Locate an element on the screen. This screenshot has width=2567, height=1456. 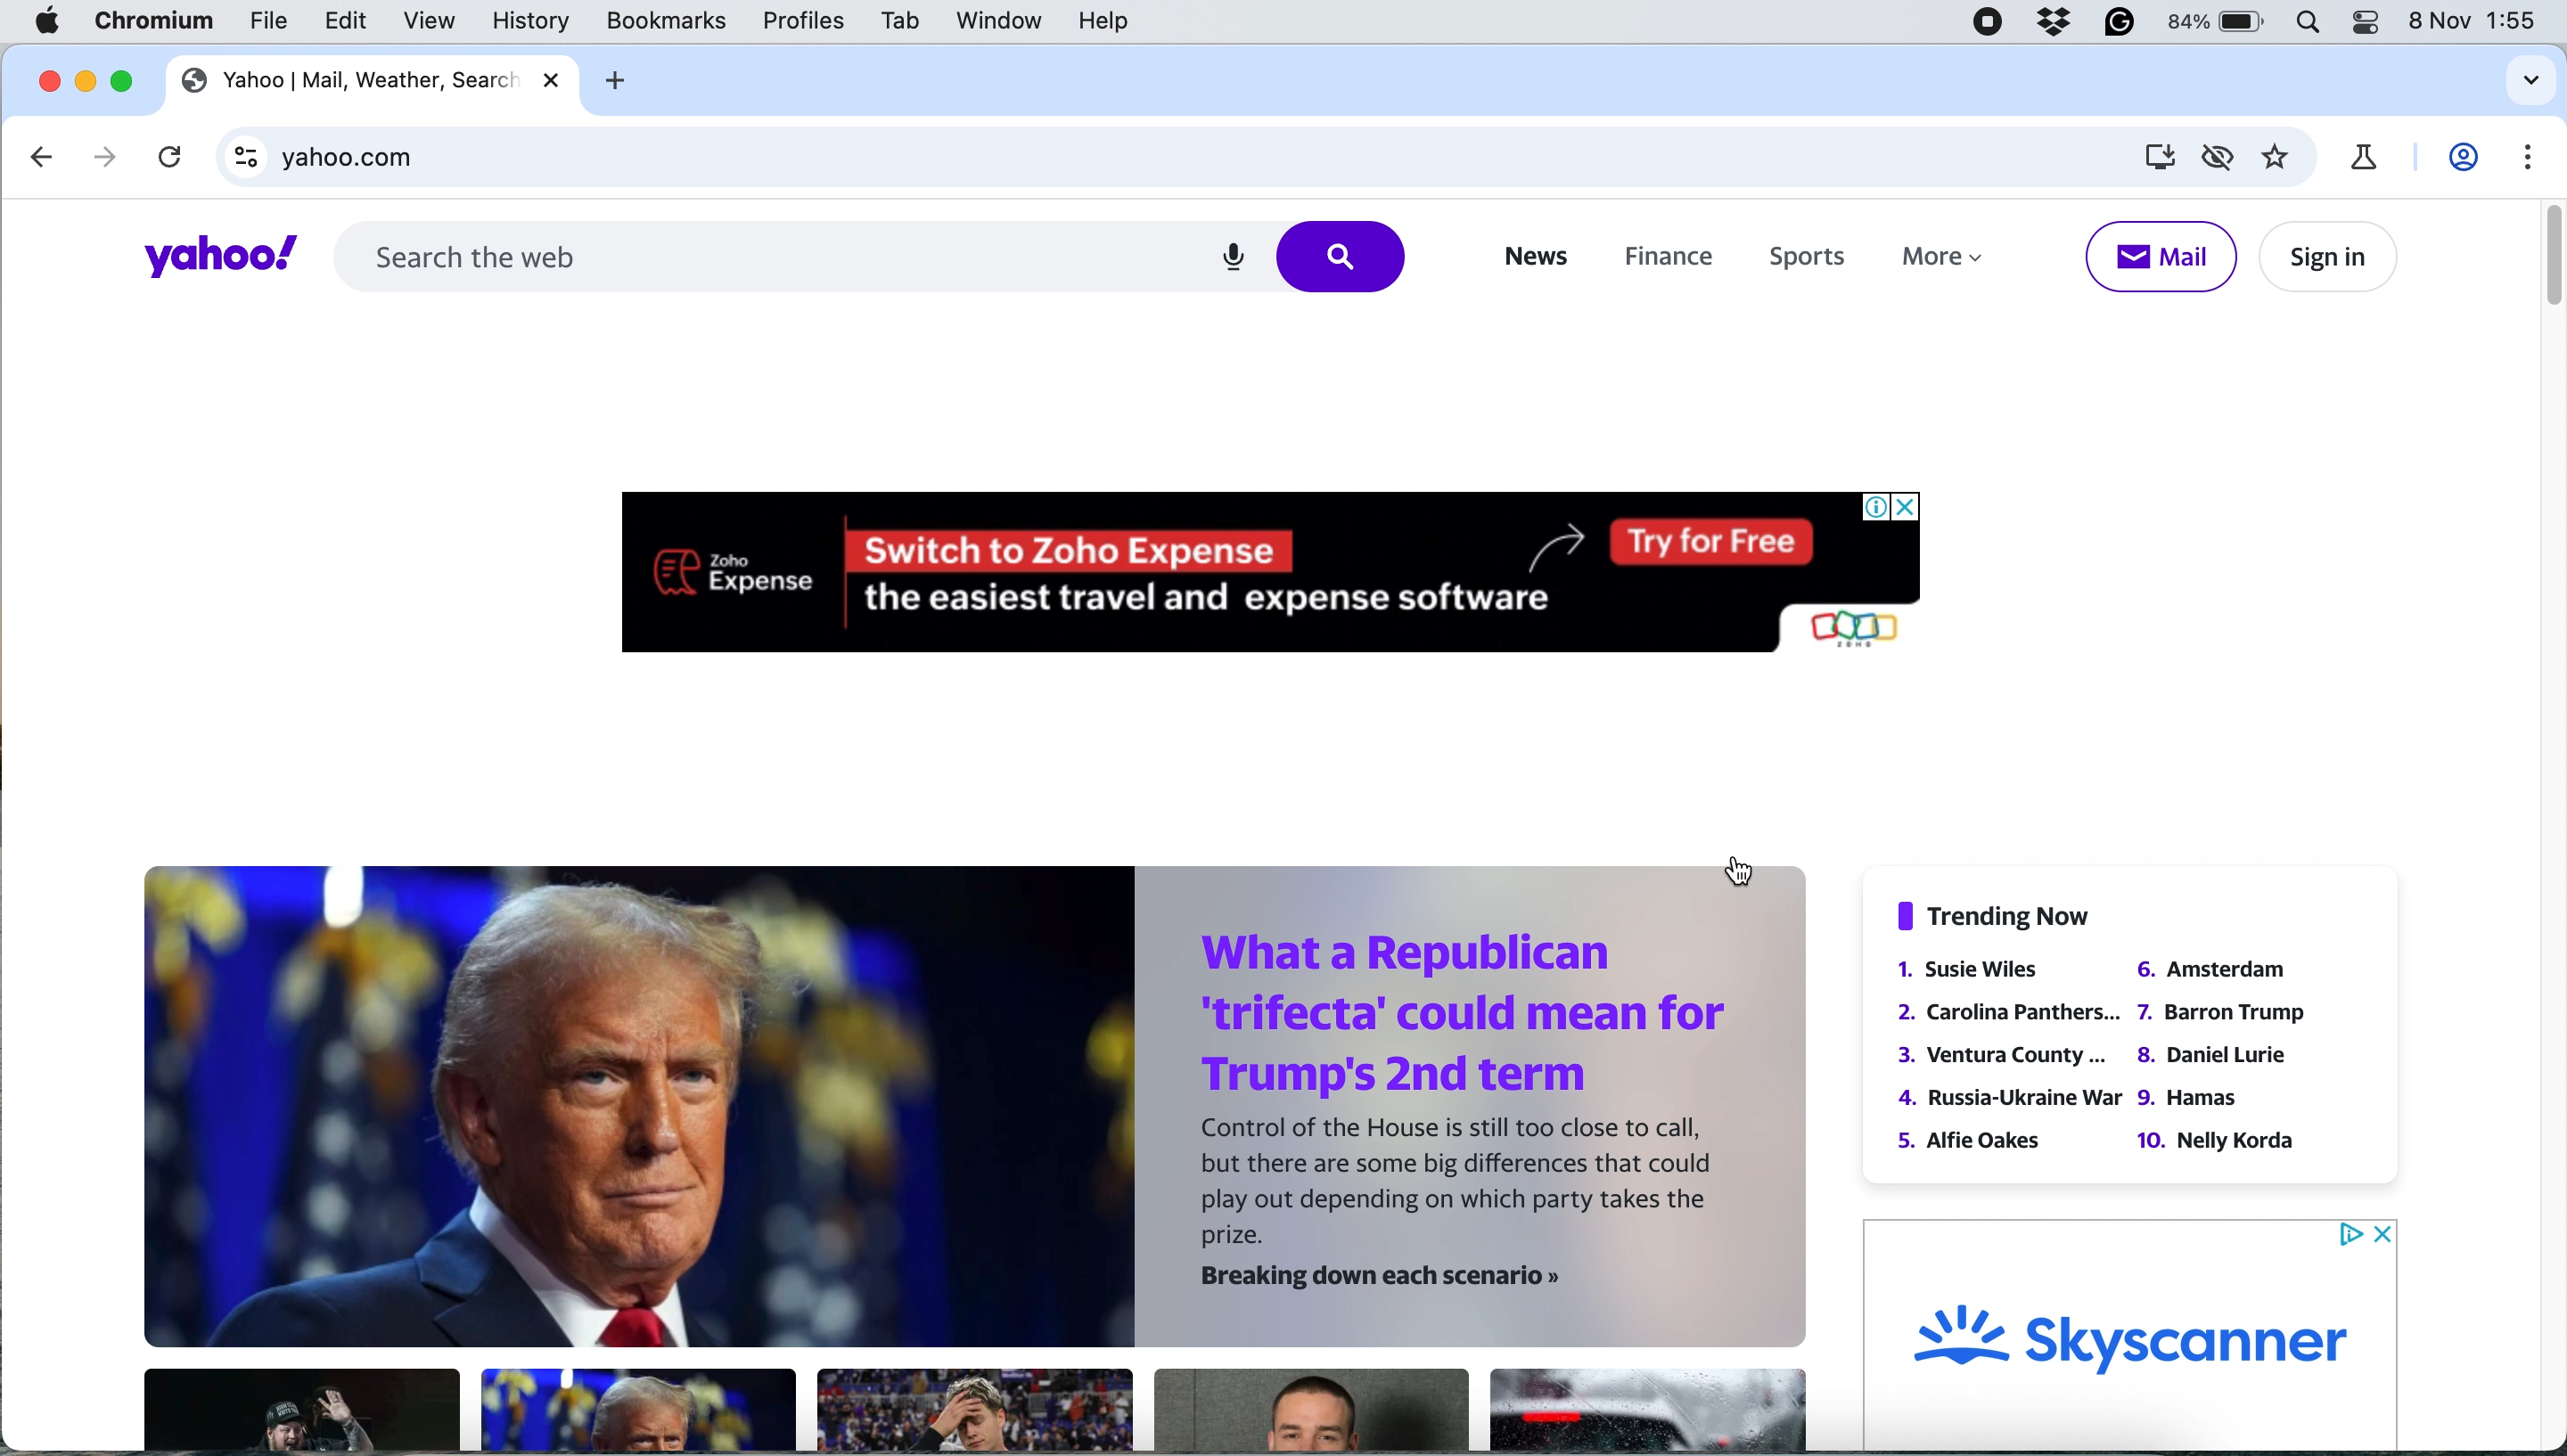
Caroline is located at coordinates (2013, 1009).